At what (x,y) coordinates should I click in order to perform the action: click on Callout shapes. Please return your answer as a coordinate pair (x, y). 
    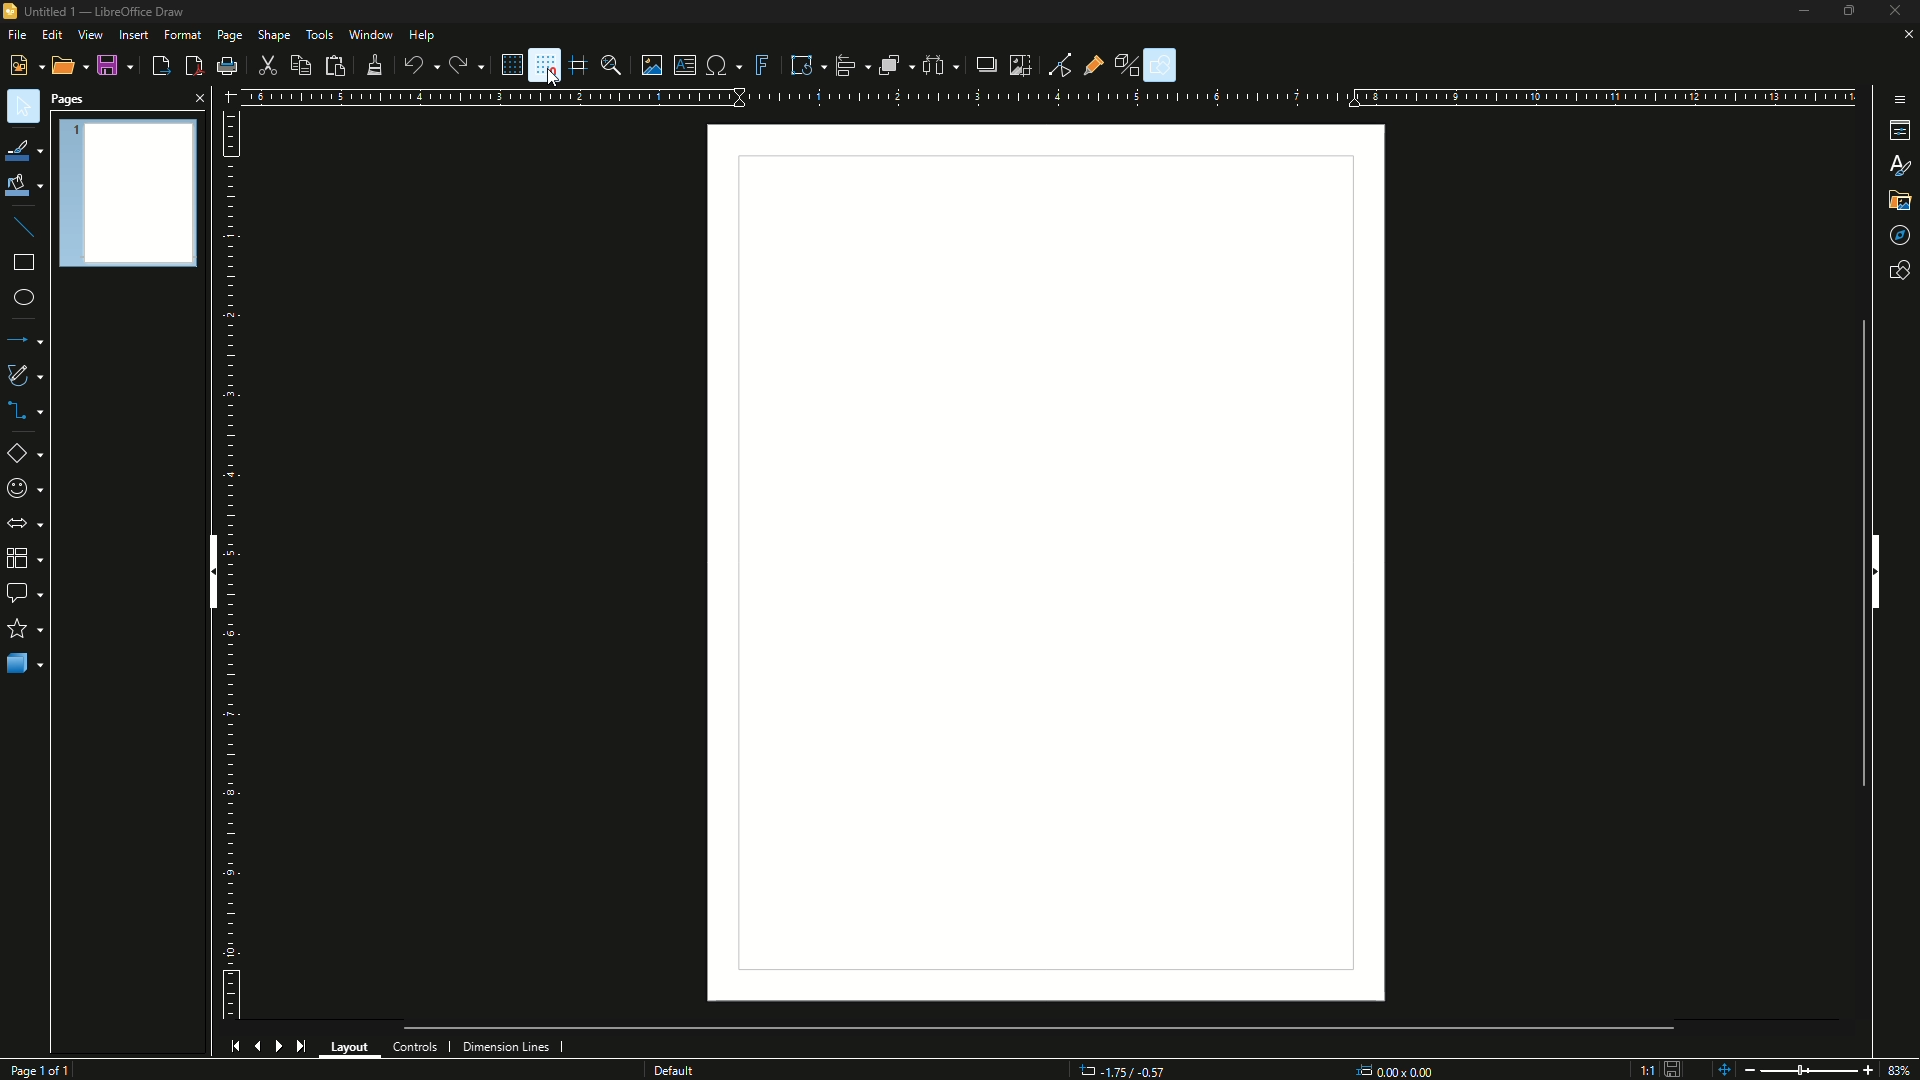
    Looking at the image, I should click on (37, 593).